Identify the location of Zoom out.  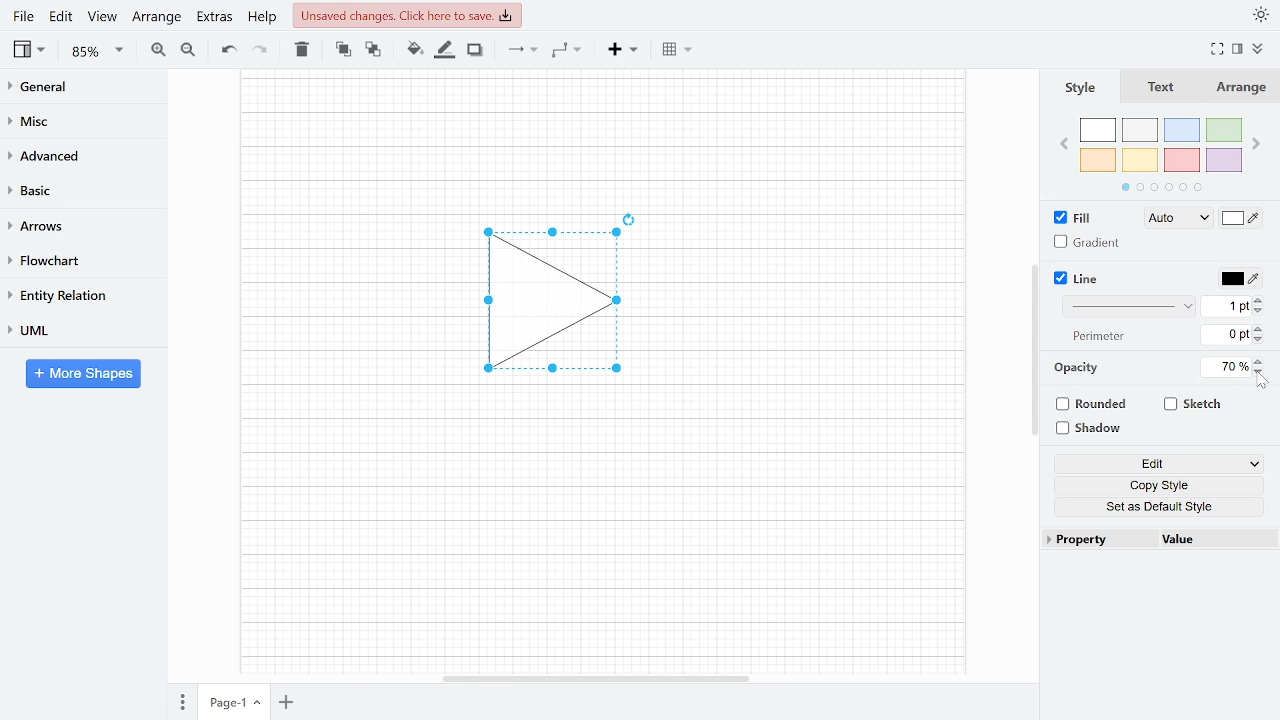
(190, 49).